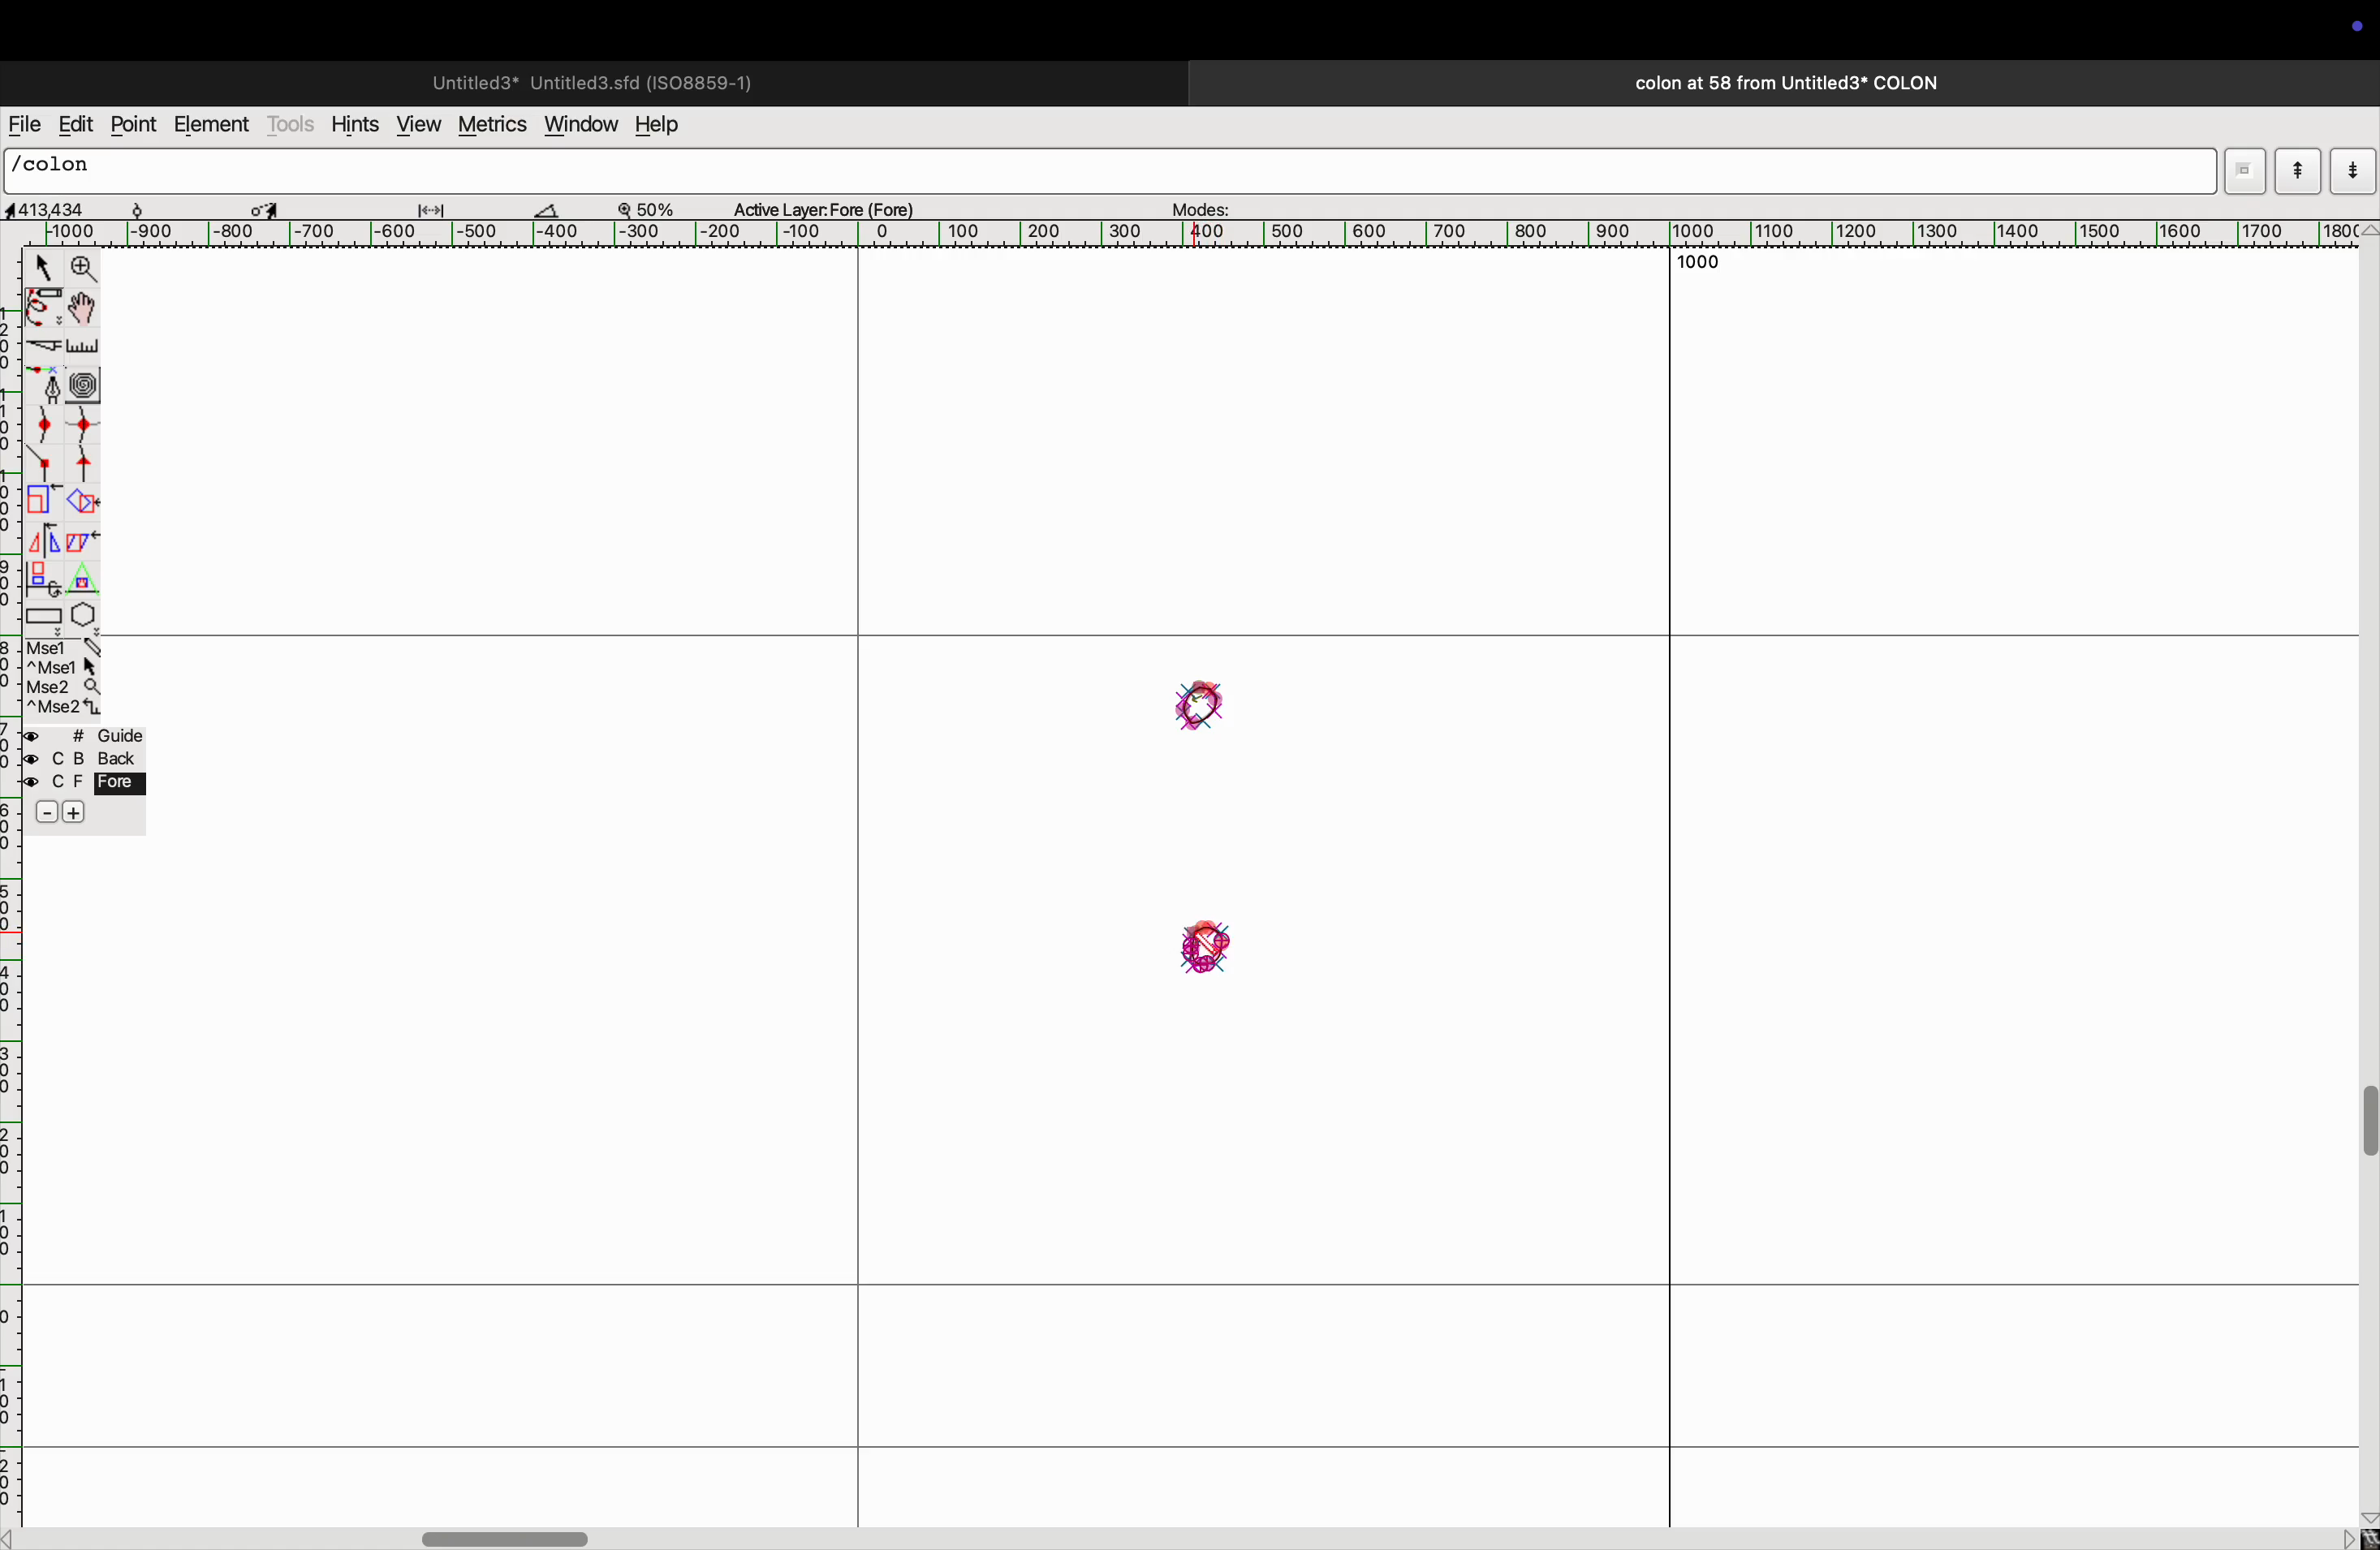 Image resolution: width=2380 pixels, height=1550 pixels. Describe the element at coordinates (656, 207) in the screenshot. I see `zoom` at that location.